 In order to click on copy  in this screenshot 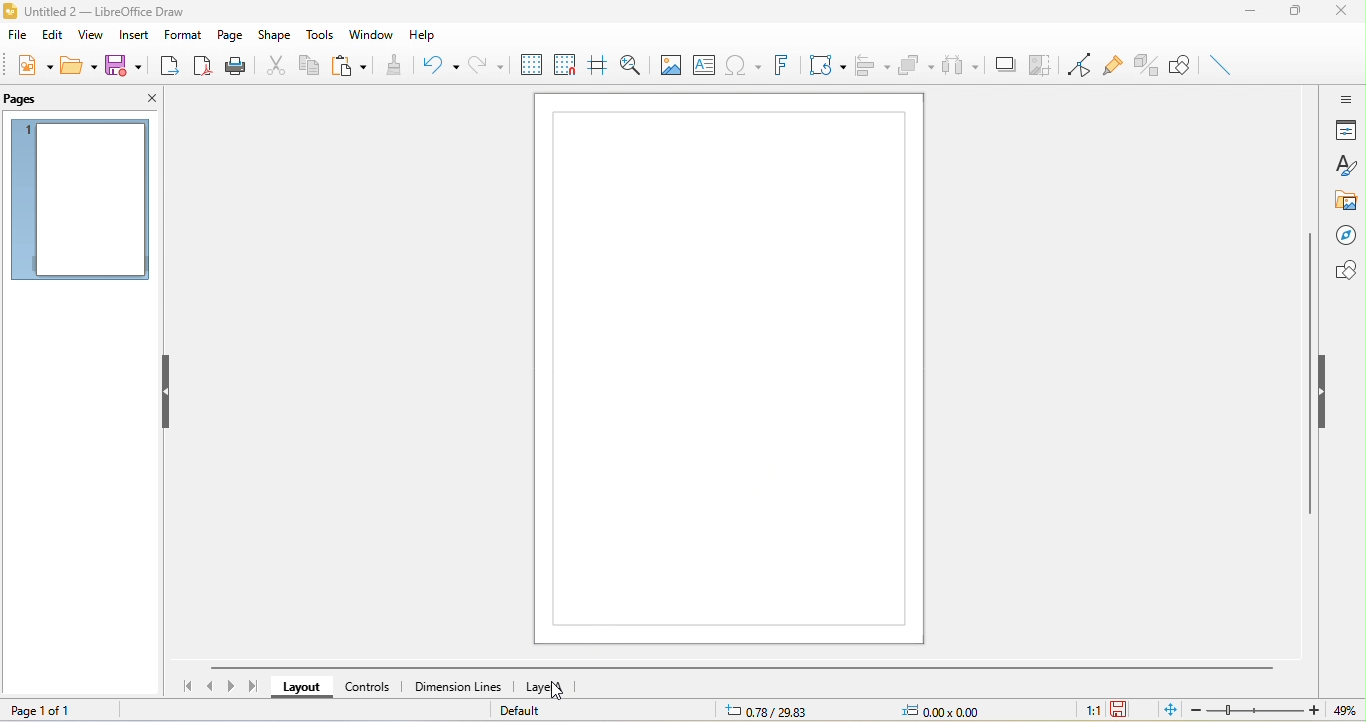, I will do `click(310, 68)`.